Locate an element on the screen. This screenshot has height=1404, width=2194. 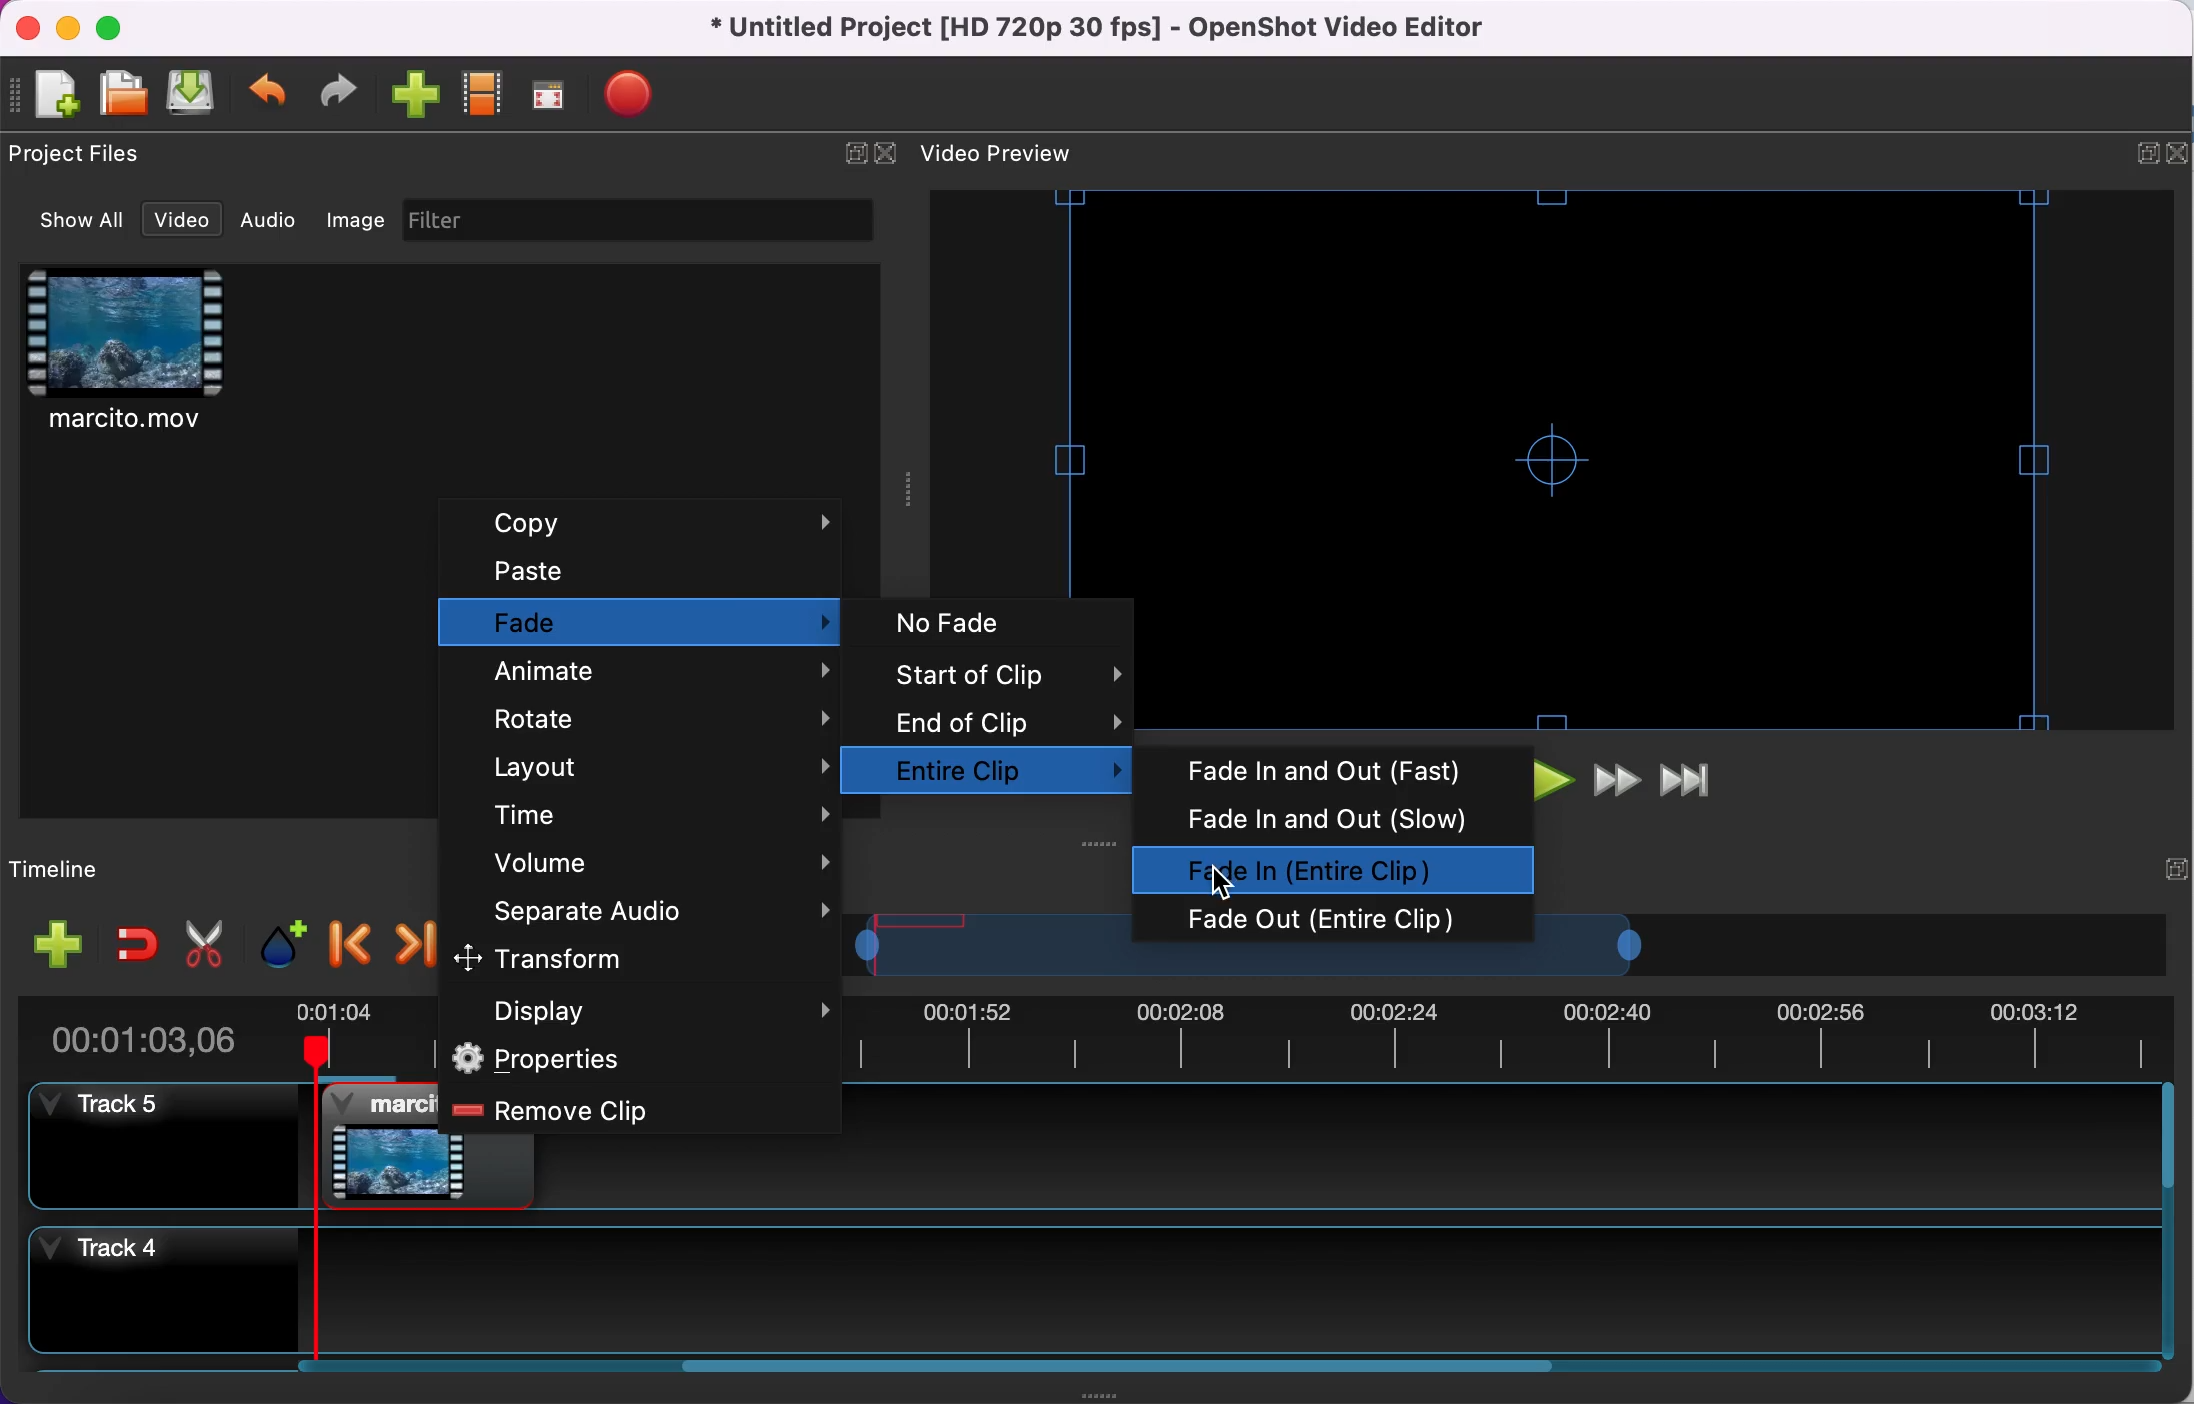
add track is located at coordinates (56, 944).